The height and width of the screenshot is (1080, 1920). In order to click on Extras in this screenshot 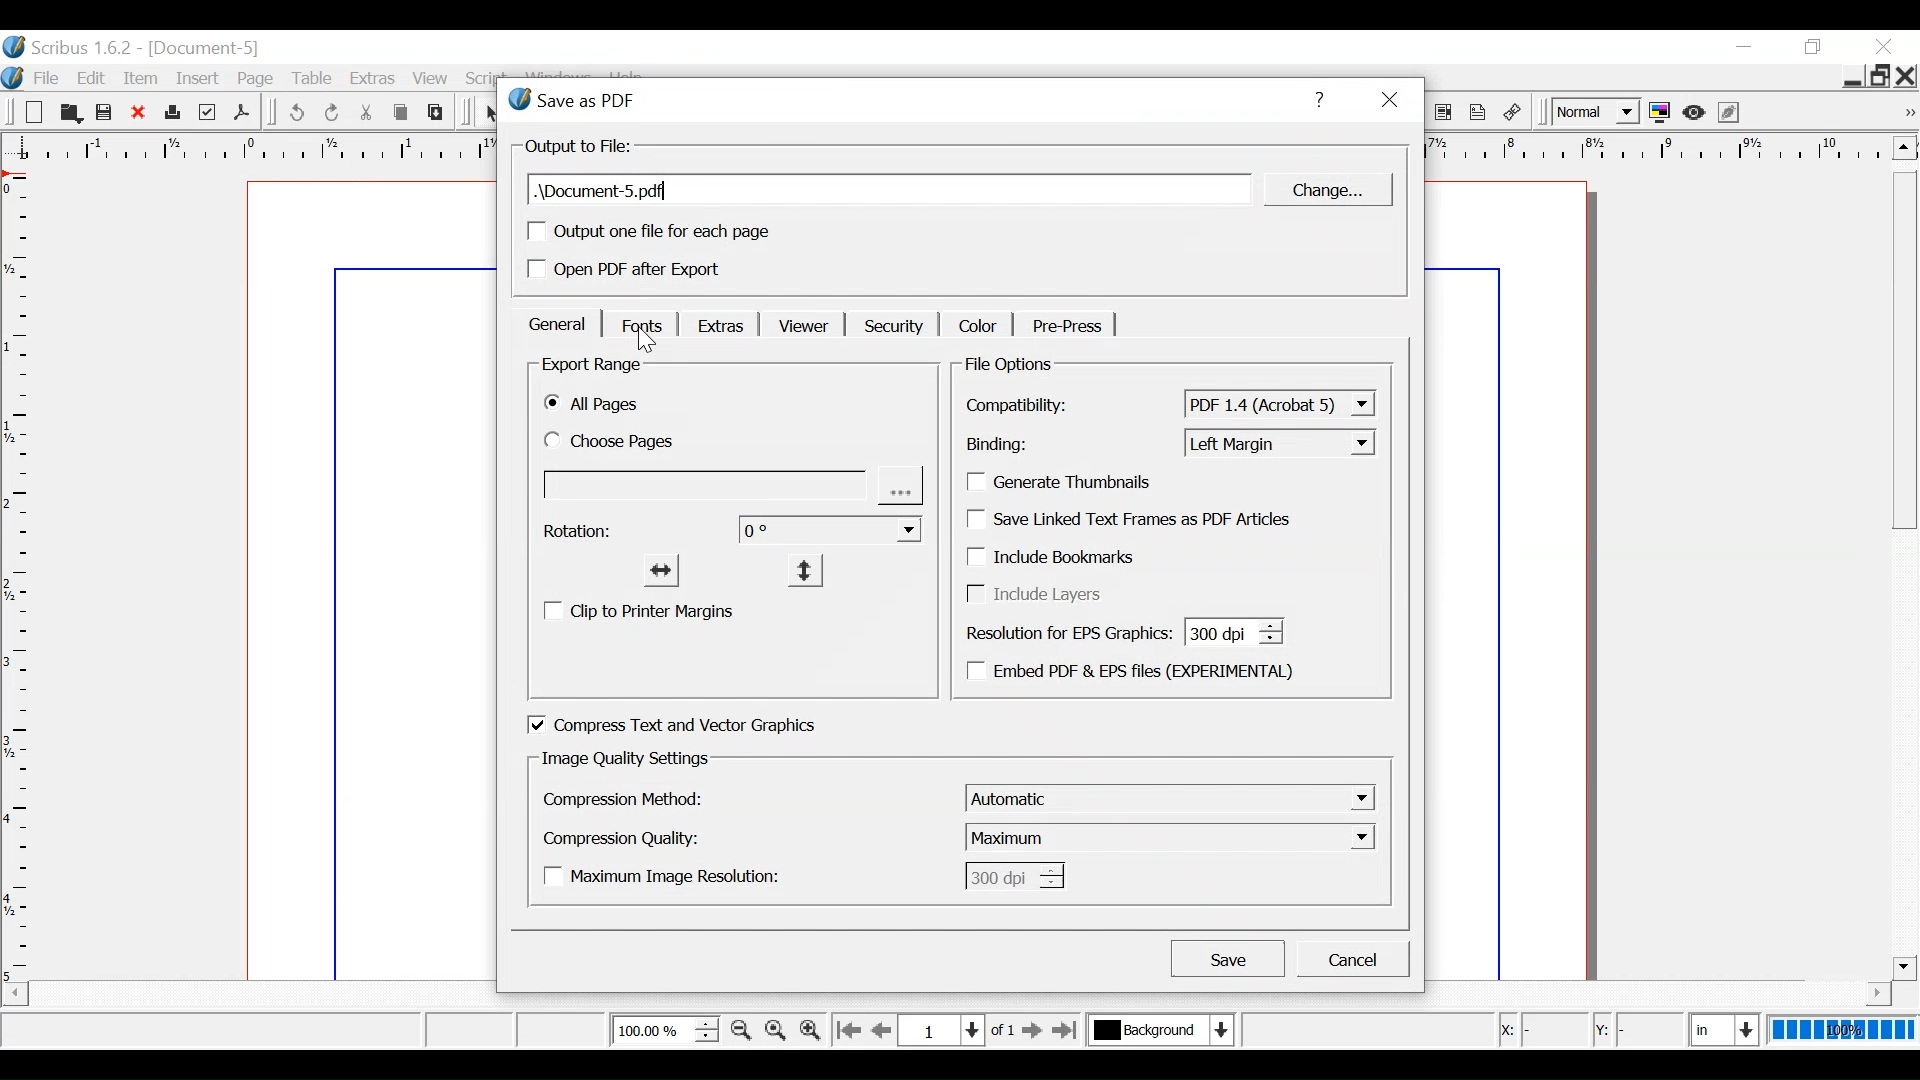, I will do `click(717, 324)`.